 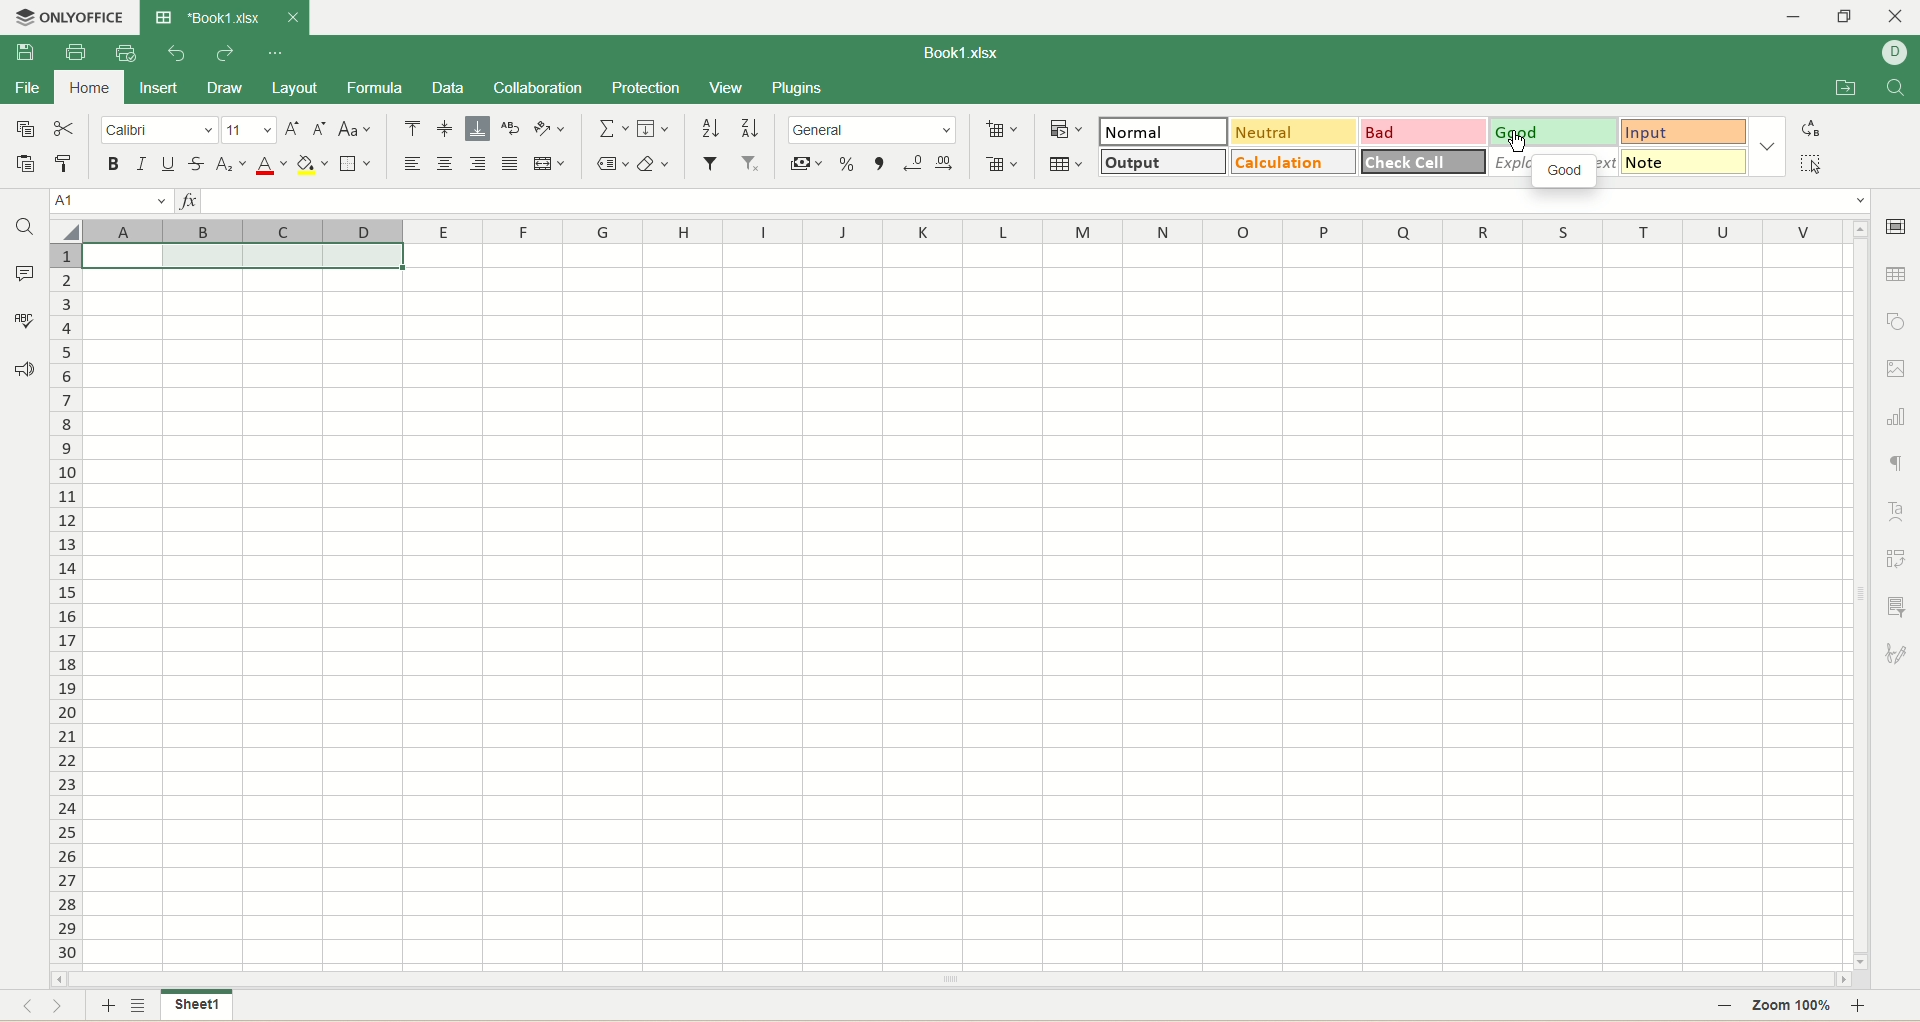 I want to click on view, so click(x=727, y=87).